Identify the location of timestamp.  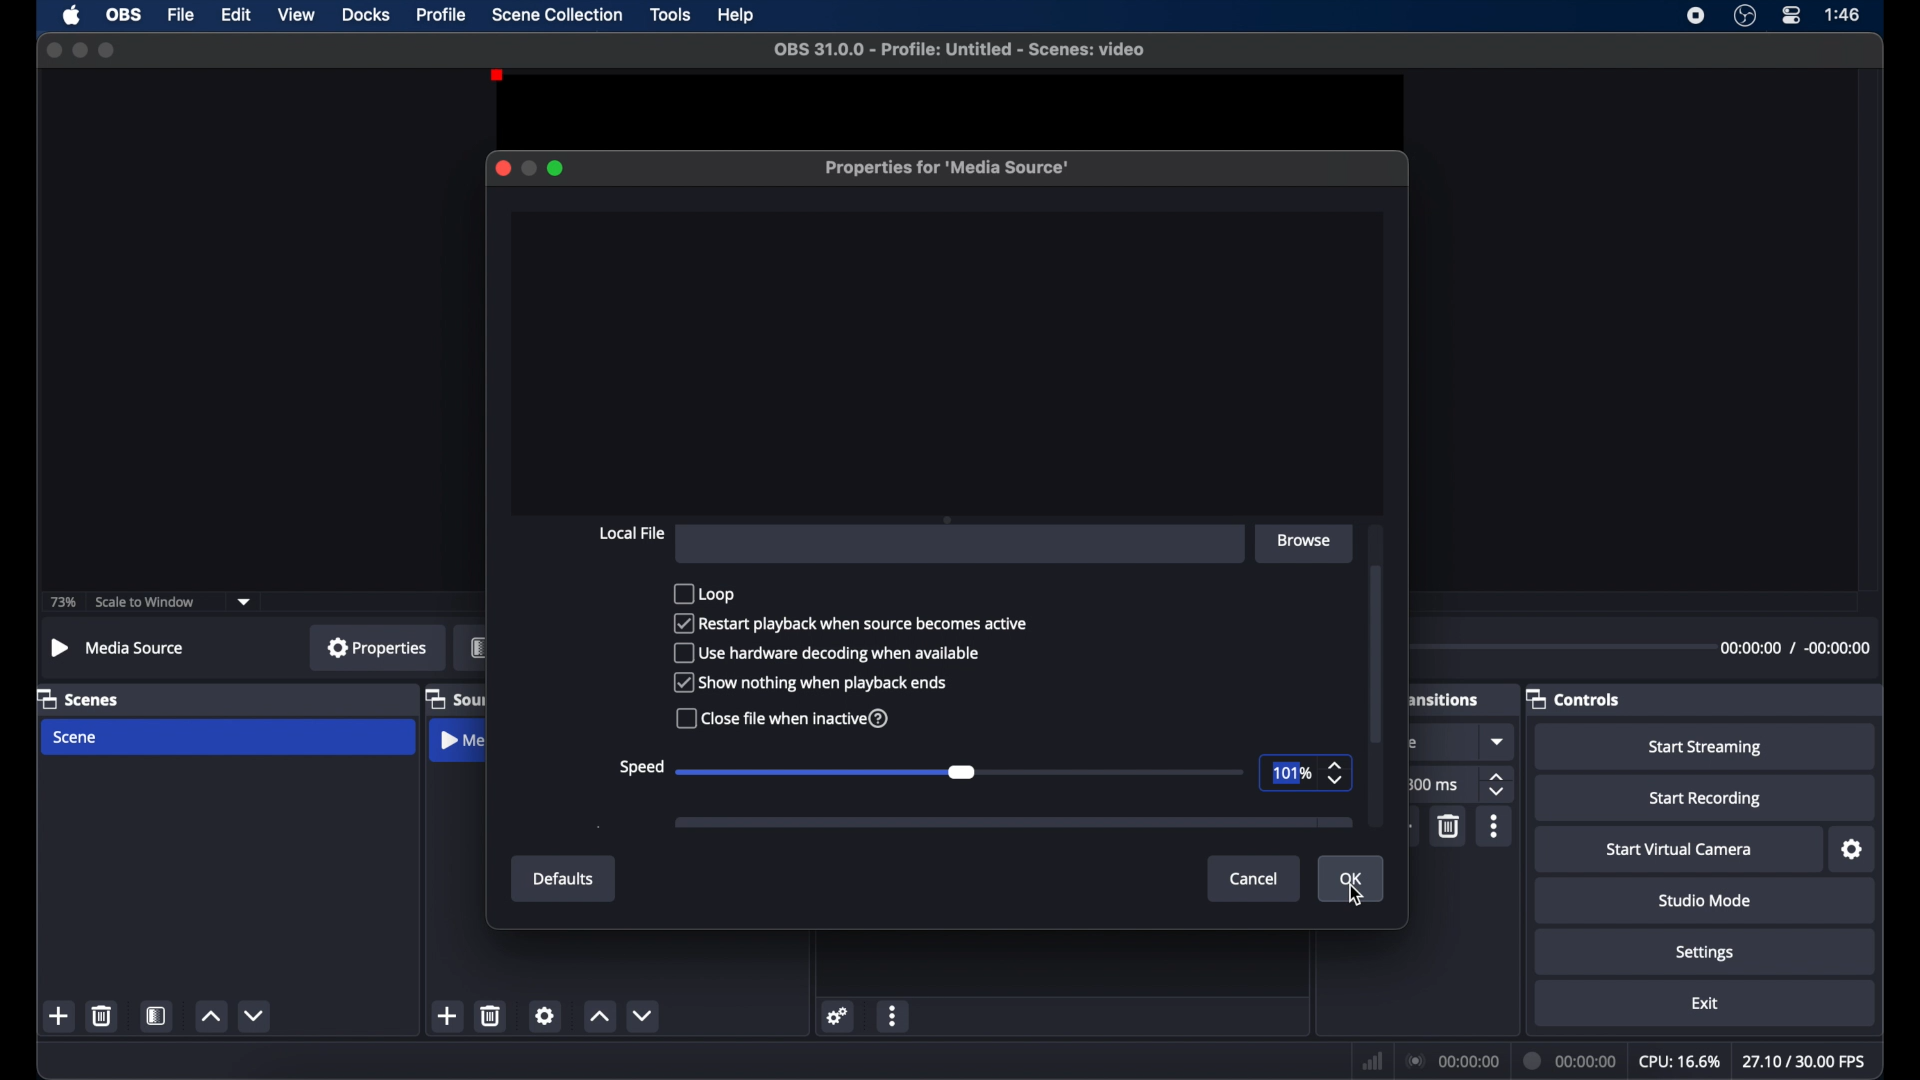
(1798, 647).